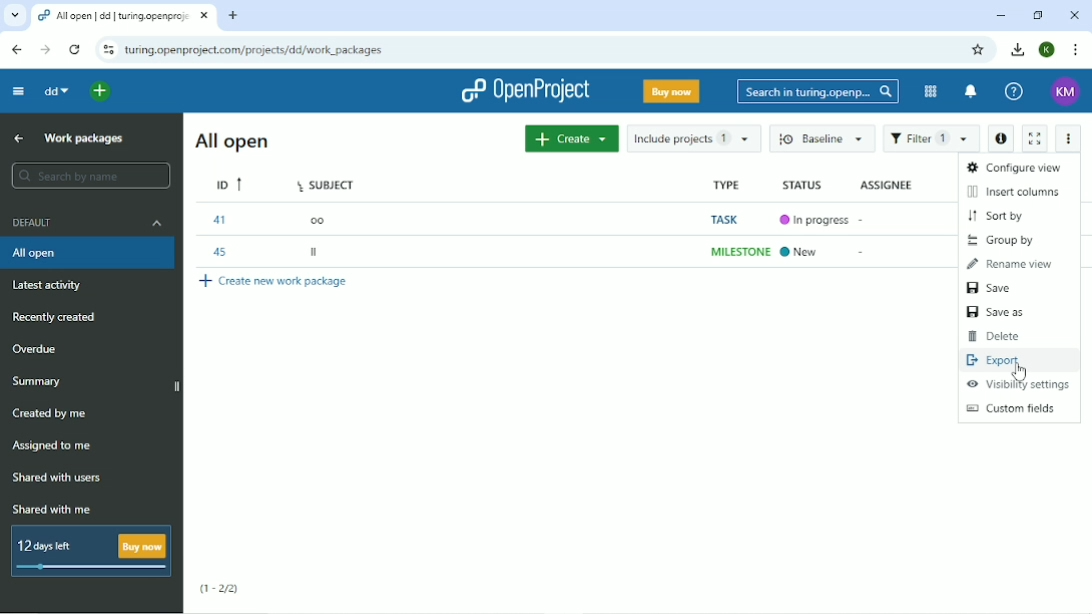 This screenshot has height=614, width=1092. I want to click on ID, so click(230, 185).